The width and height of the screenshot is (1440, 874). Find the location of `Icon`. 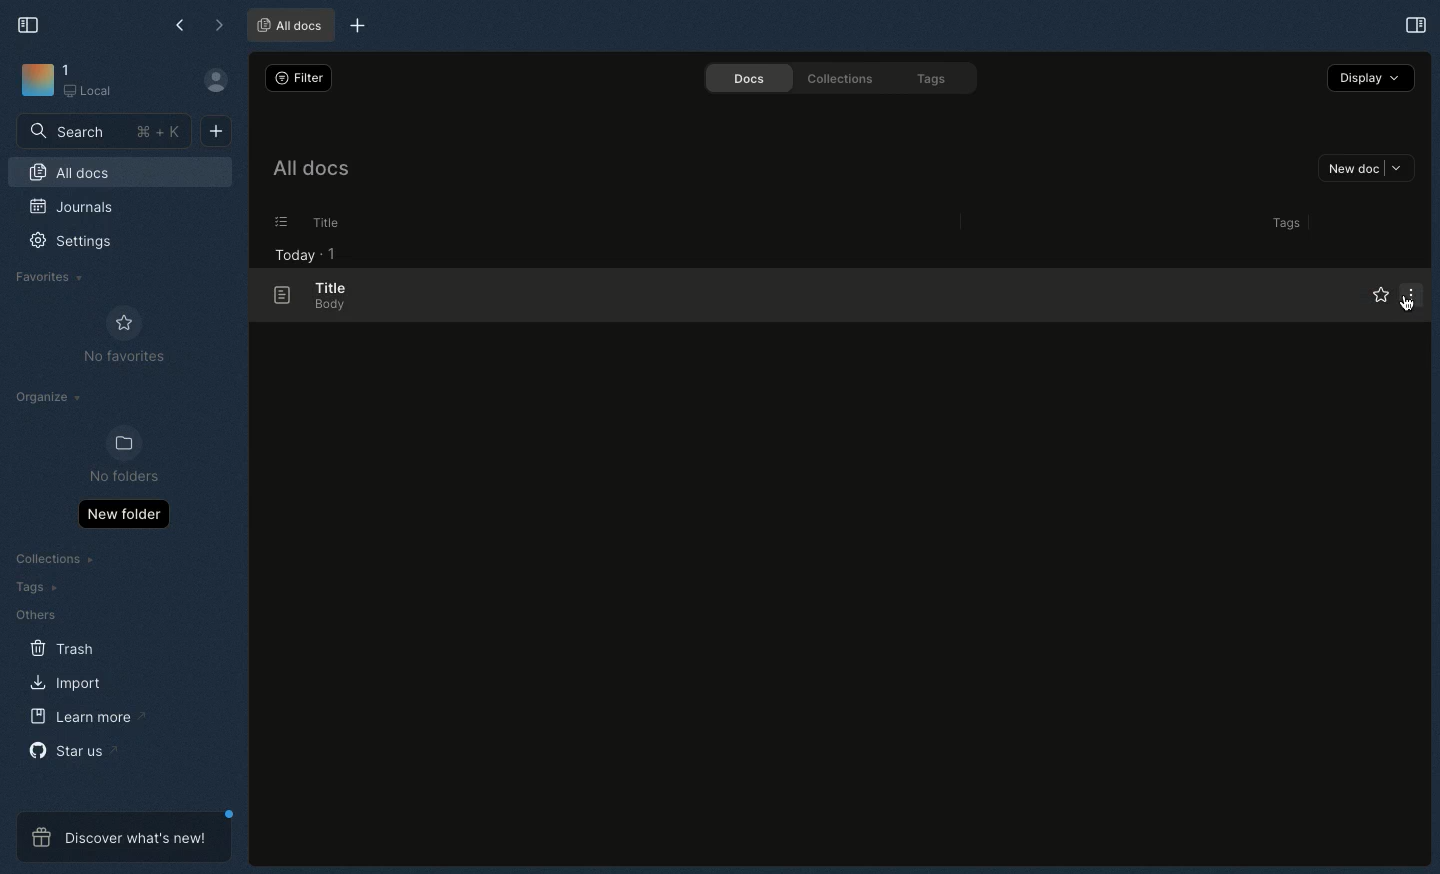

Icon is located at coordinates (36, 81).